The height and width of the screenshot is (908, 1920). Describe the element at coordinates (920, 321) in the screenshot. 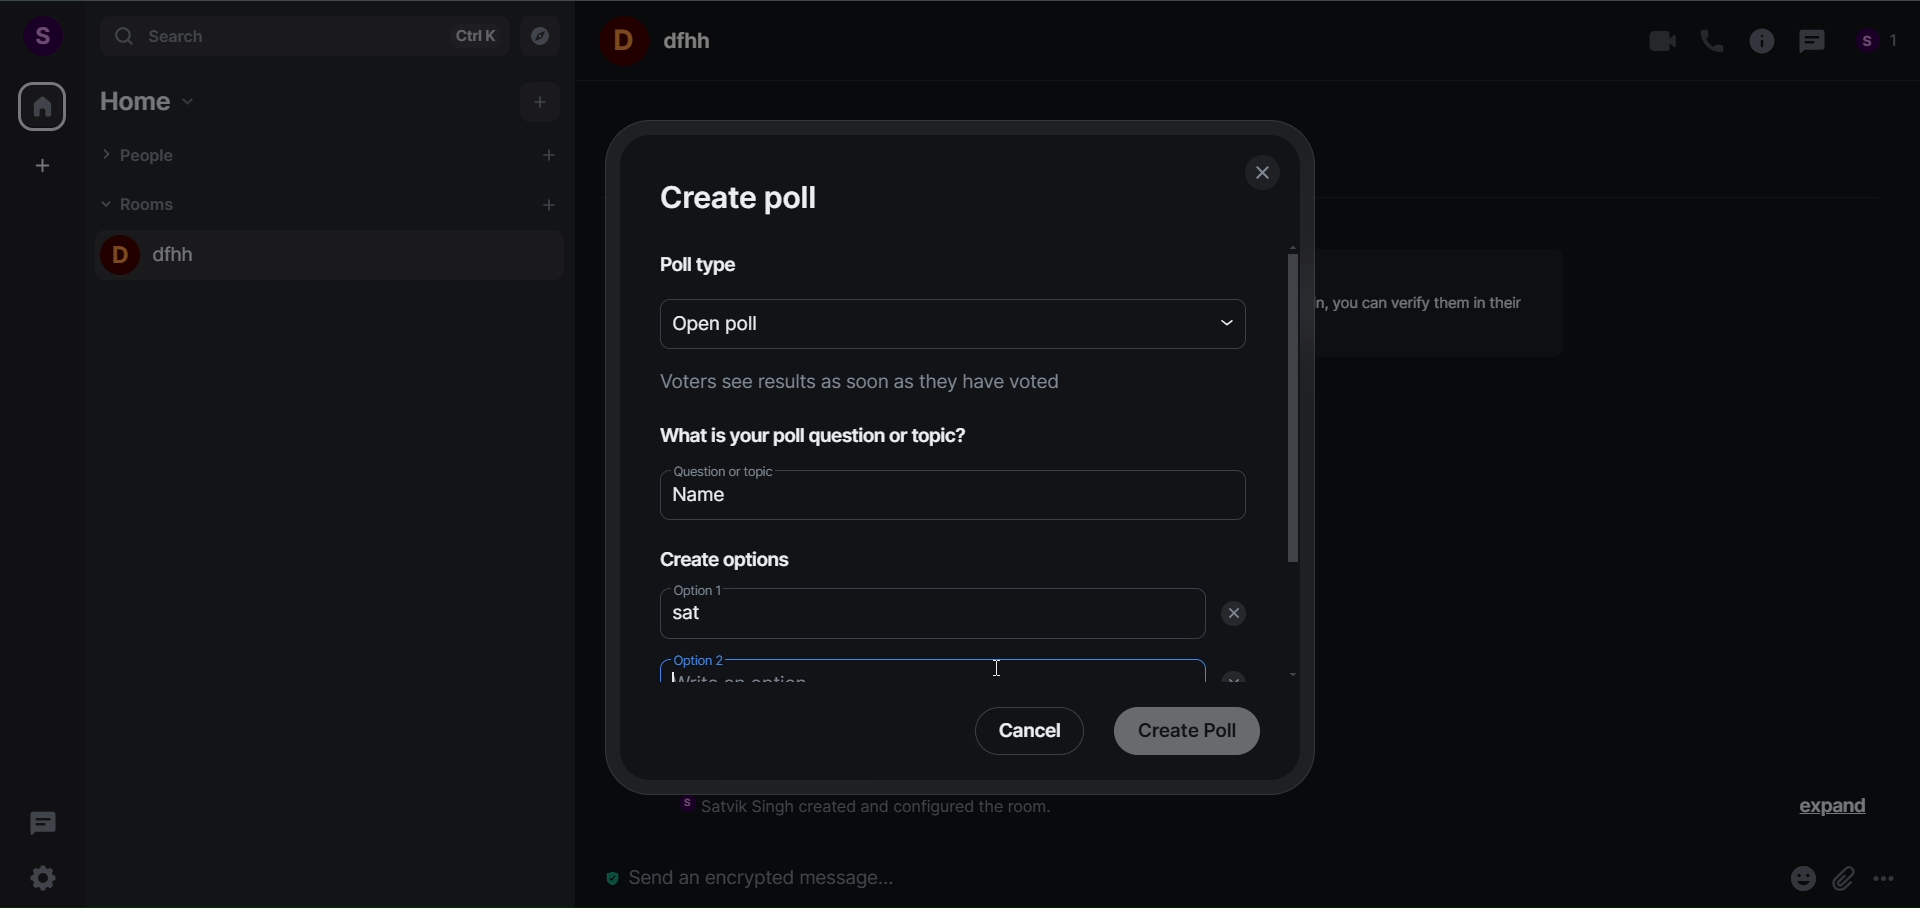

I see `open poll` at that location.